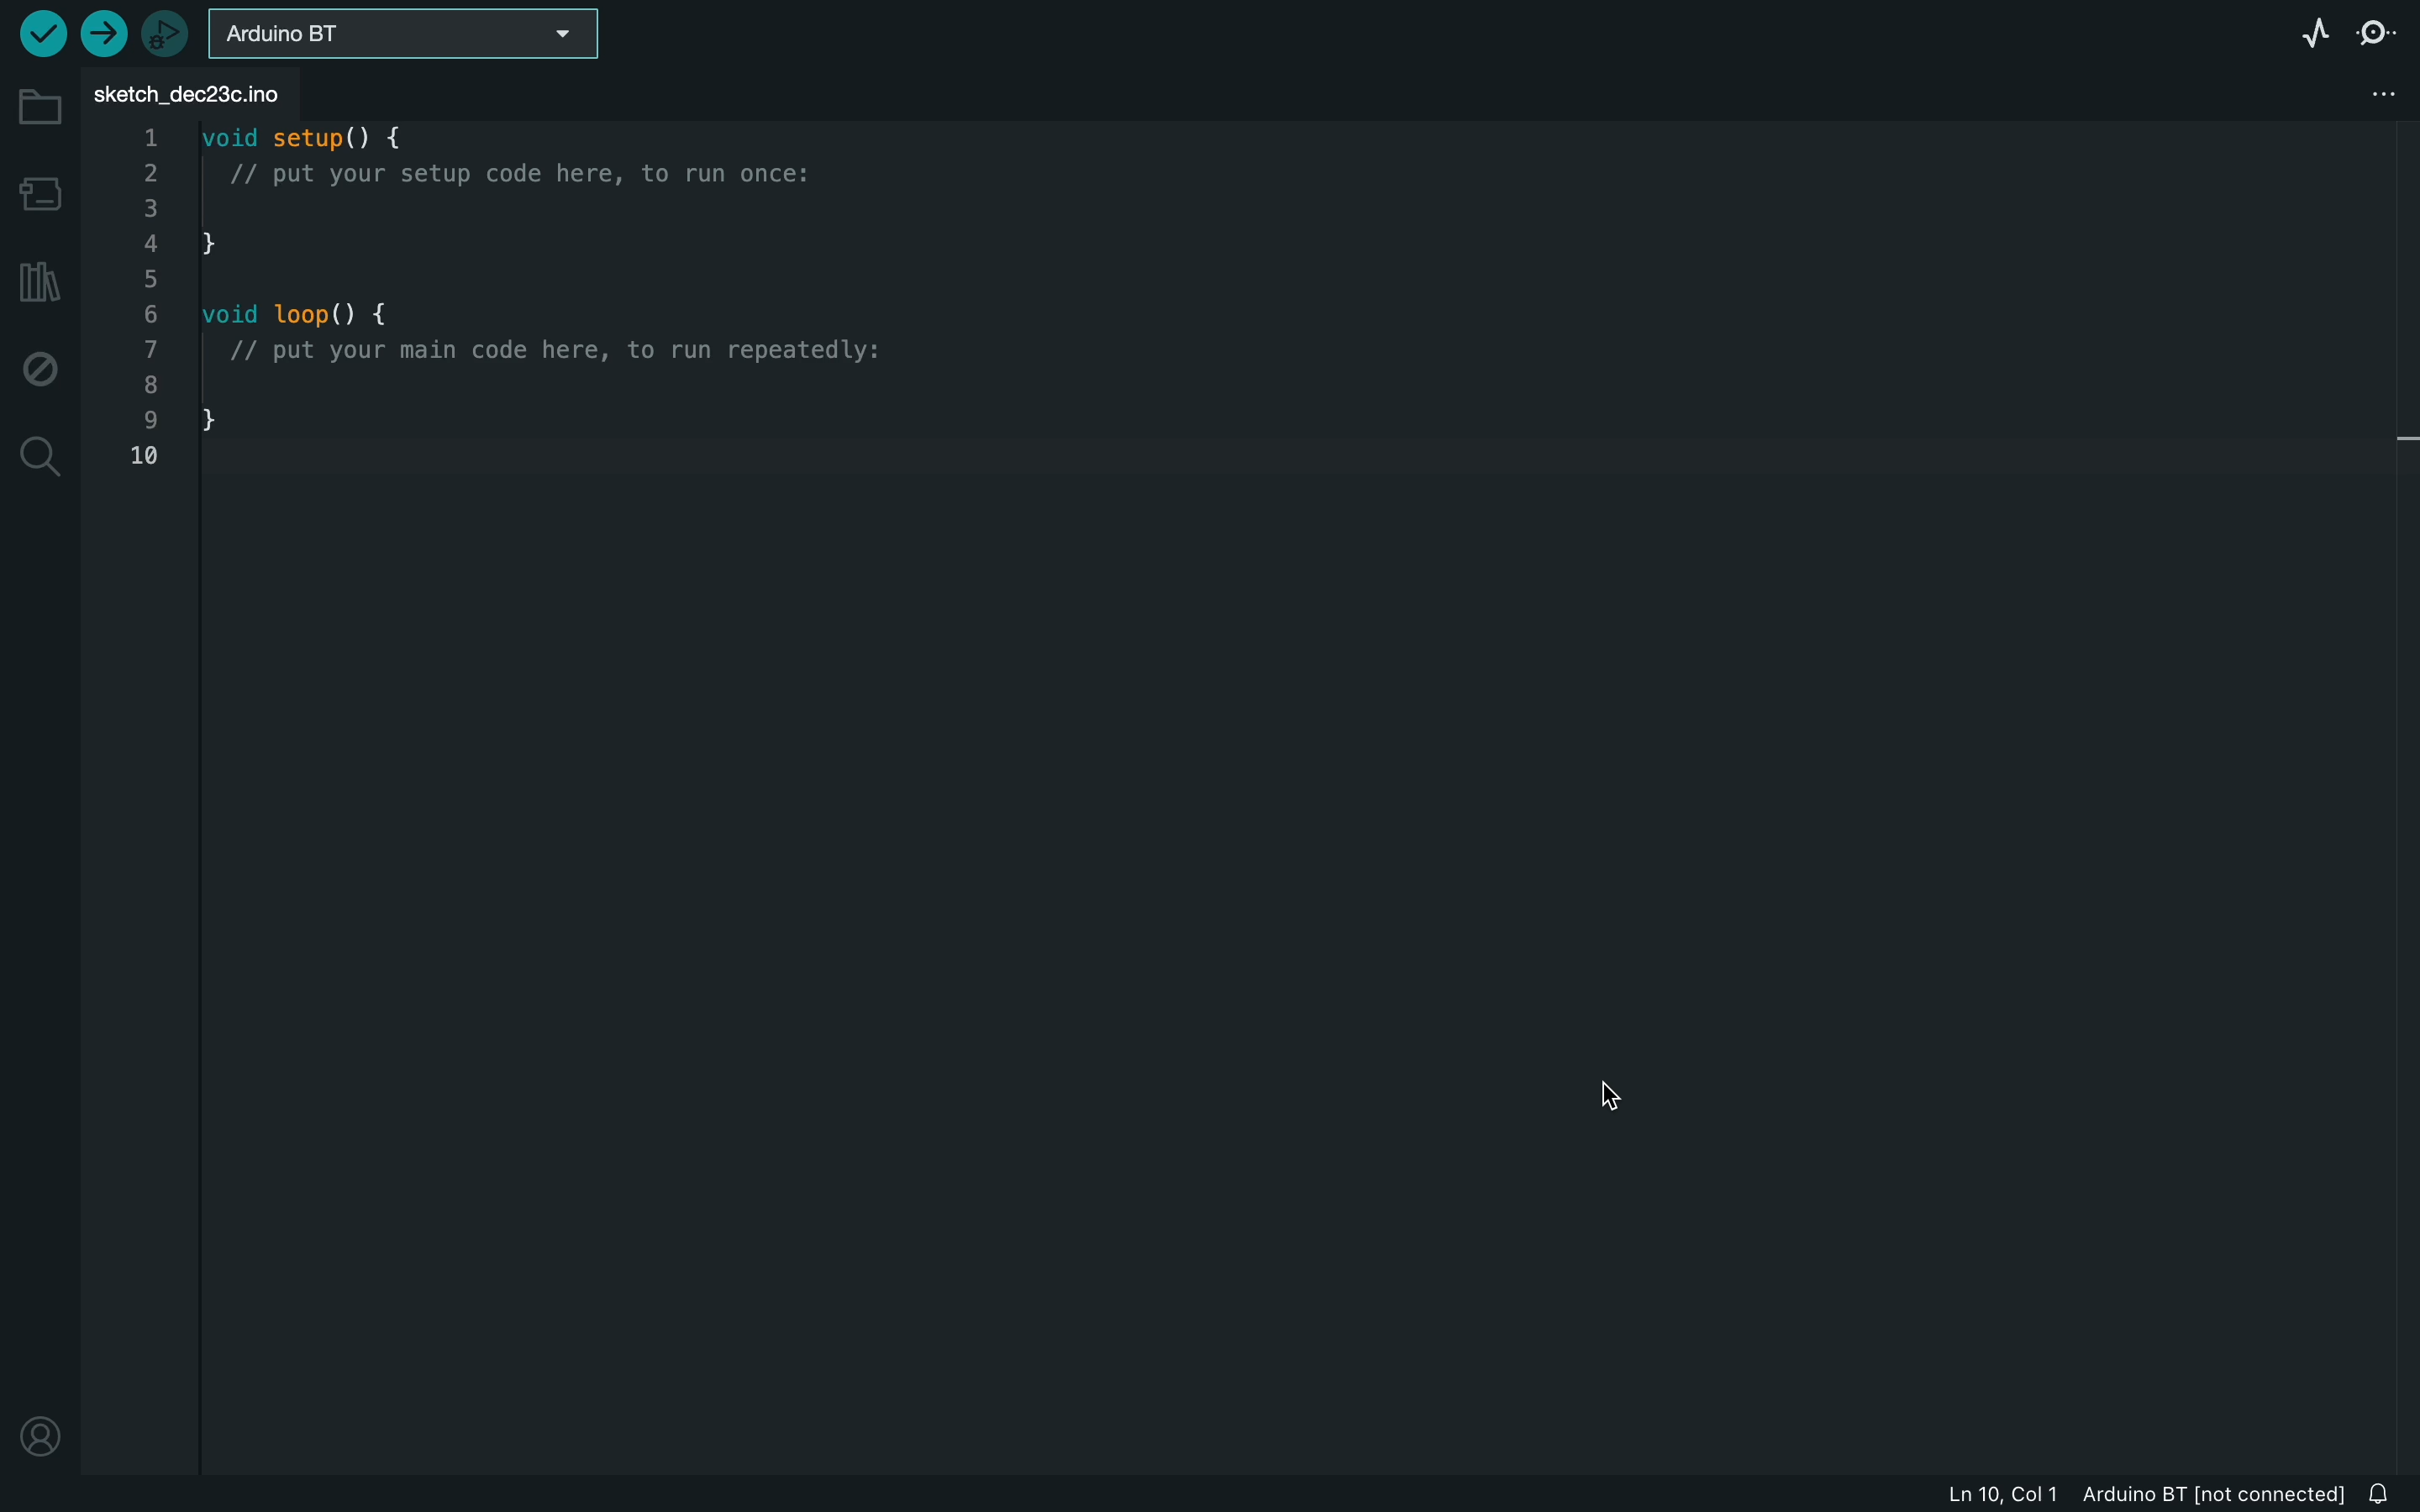 The image size is (2420, 1512). What do you see at coordinates (2381, 29) in the screenshot?
I see `serial monitor` at bounding box center [2381, 29].